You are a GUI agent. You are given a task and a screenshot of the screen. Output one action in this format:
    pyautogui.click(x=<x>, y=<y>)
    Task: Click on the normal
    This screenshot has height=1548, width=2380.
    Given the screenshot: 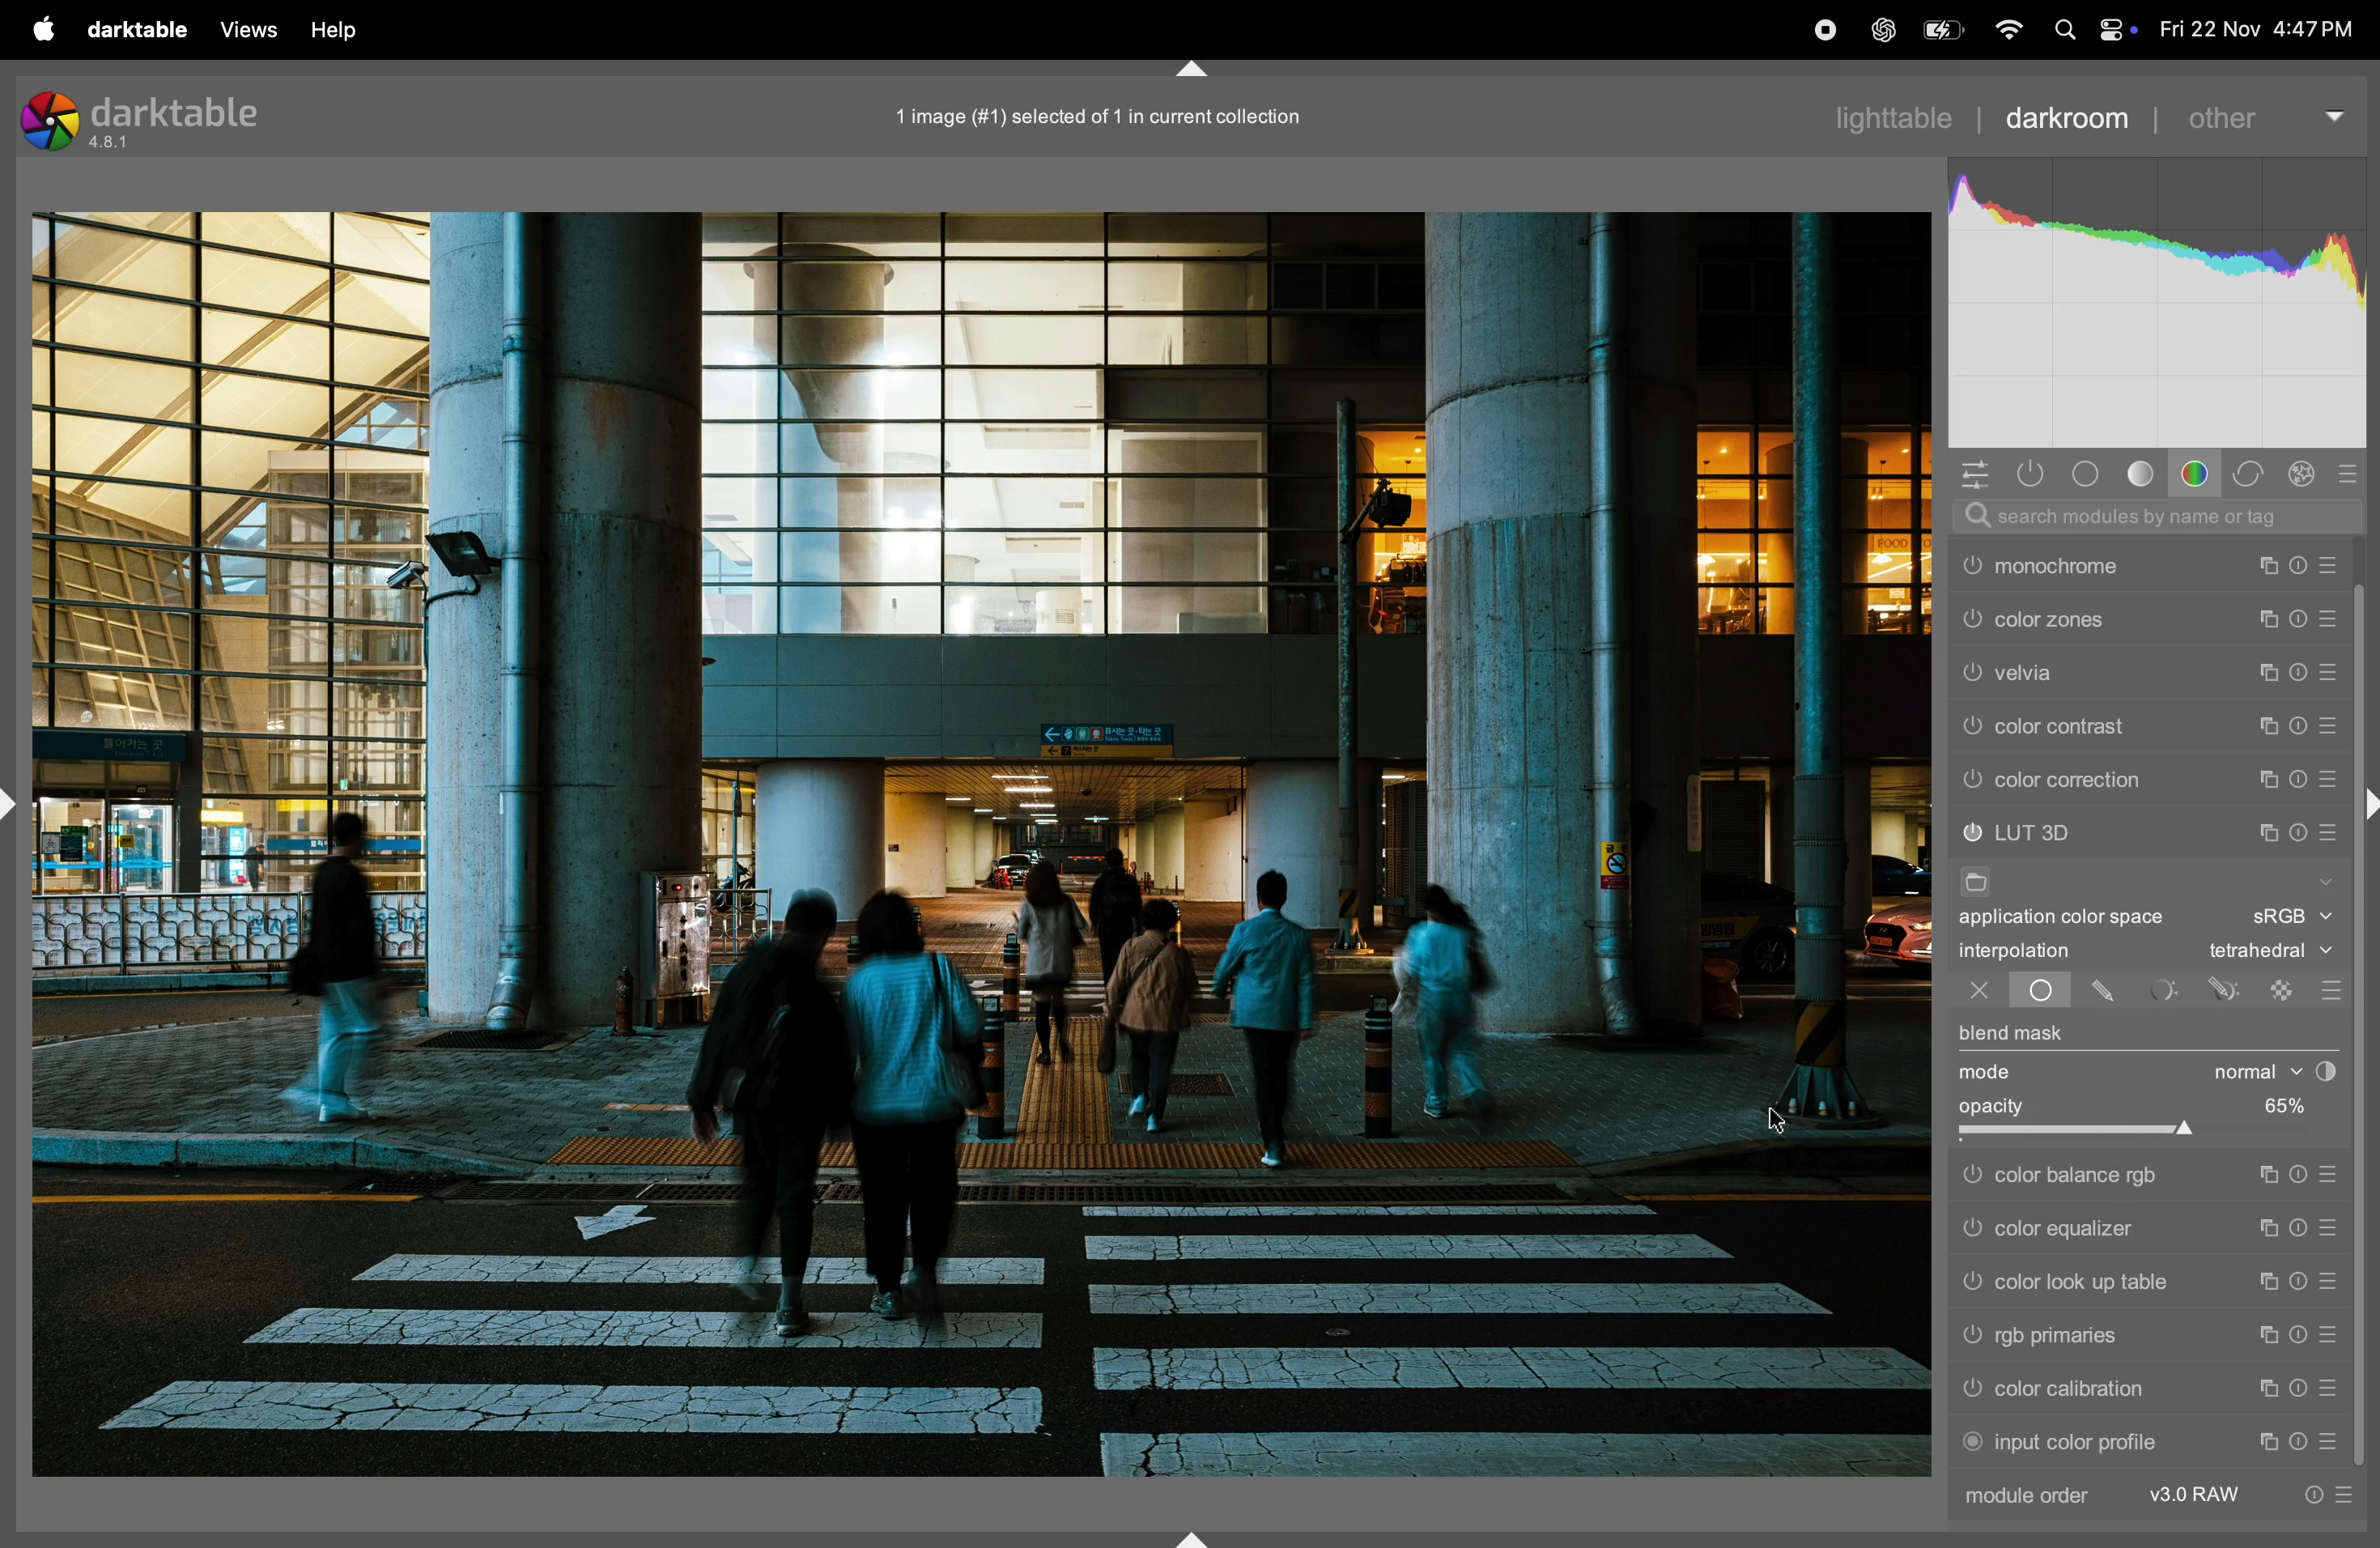 What is the action you would take?
    pyautogui.click(x=2241, y=1070)
    